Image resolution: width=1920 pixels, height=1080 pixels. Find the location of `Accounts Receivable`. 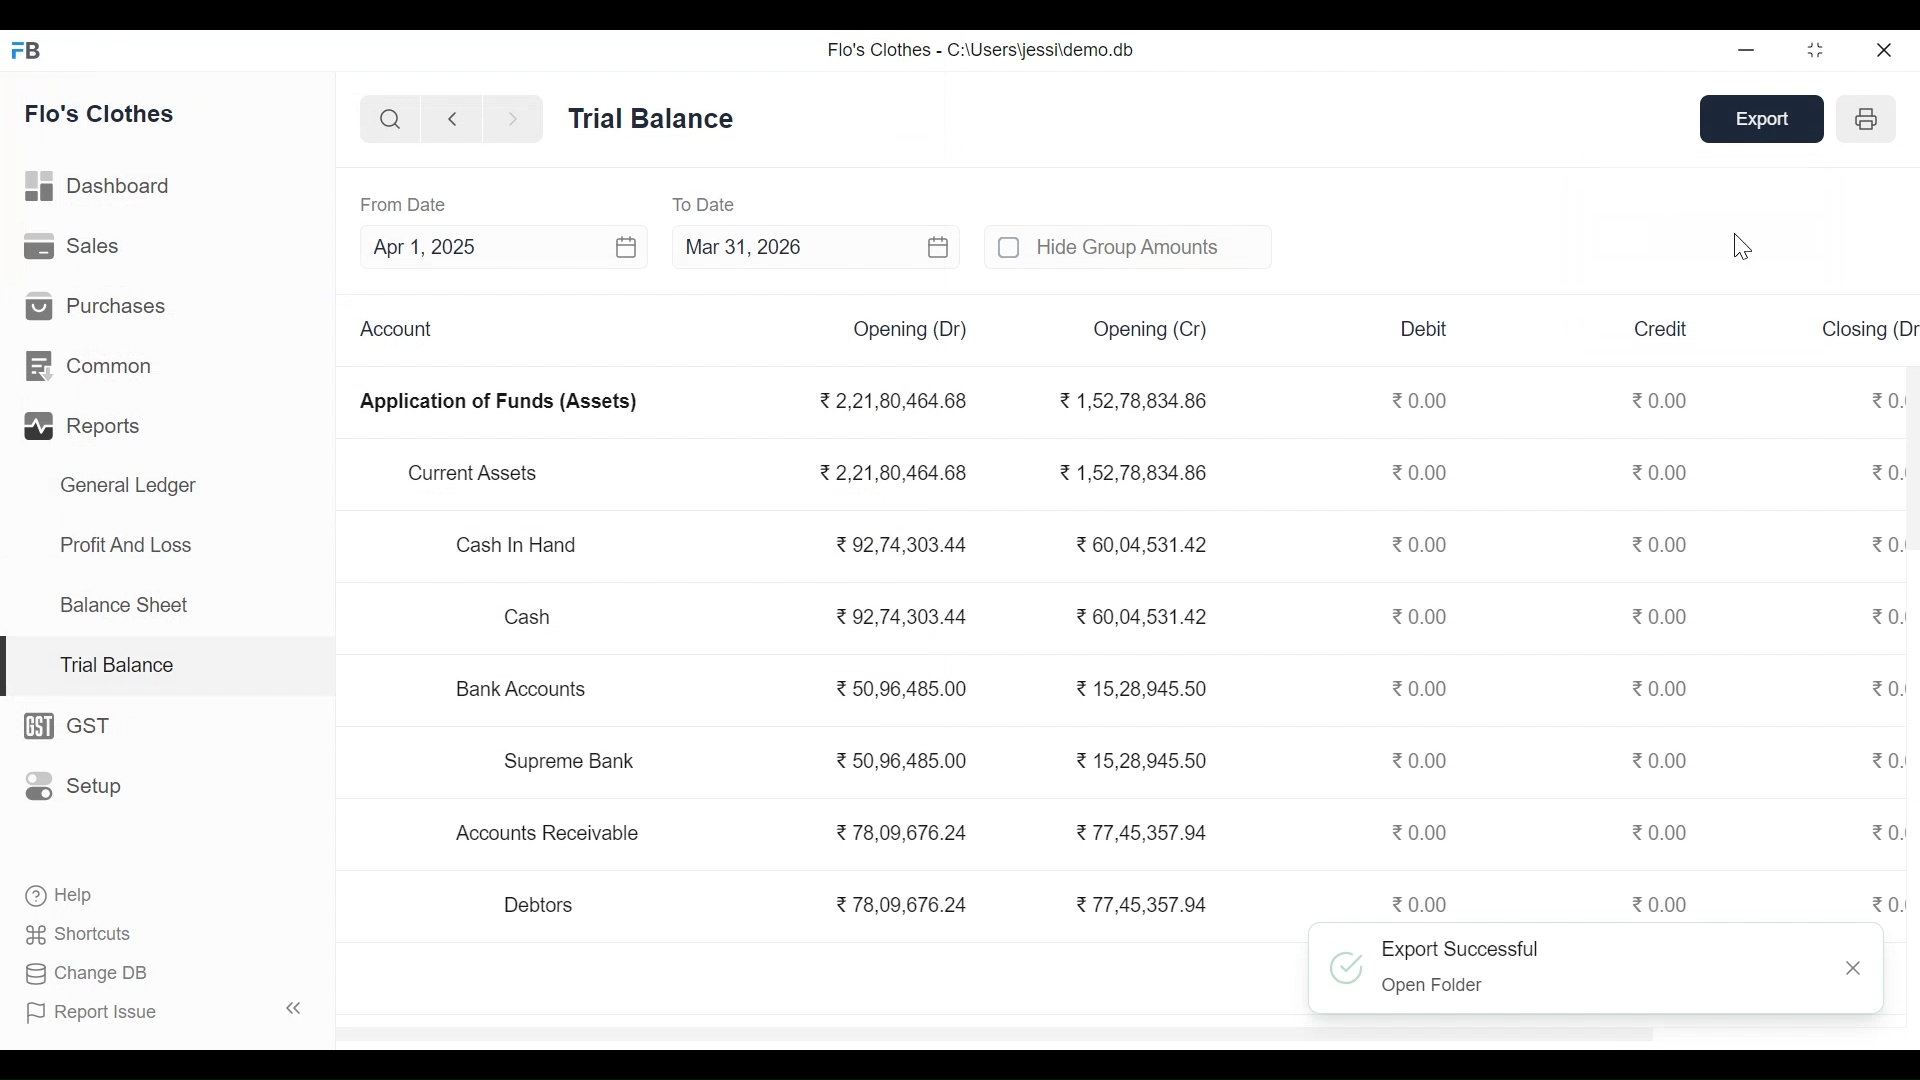

Accounts Receivable is located at coordinates (553, 834).